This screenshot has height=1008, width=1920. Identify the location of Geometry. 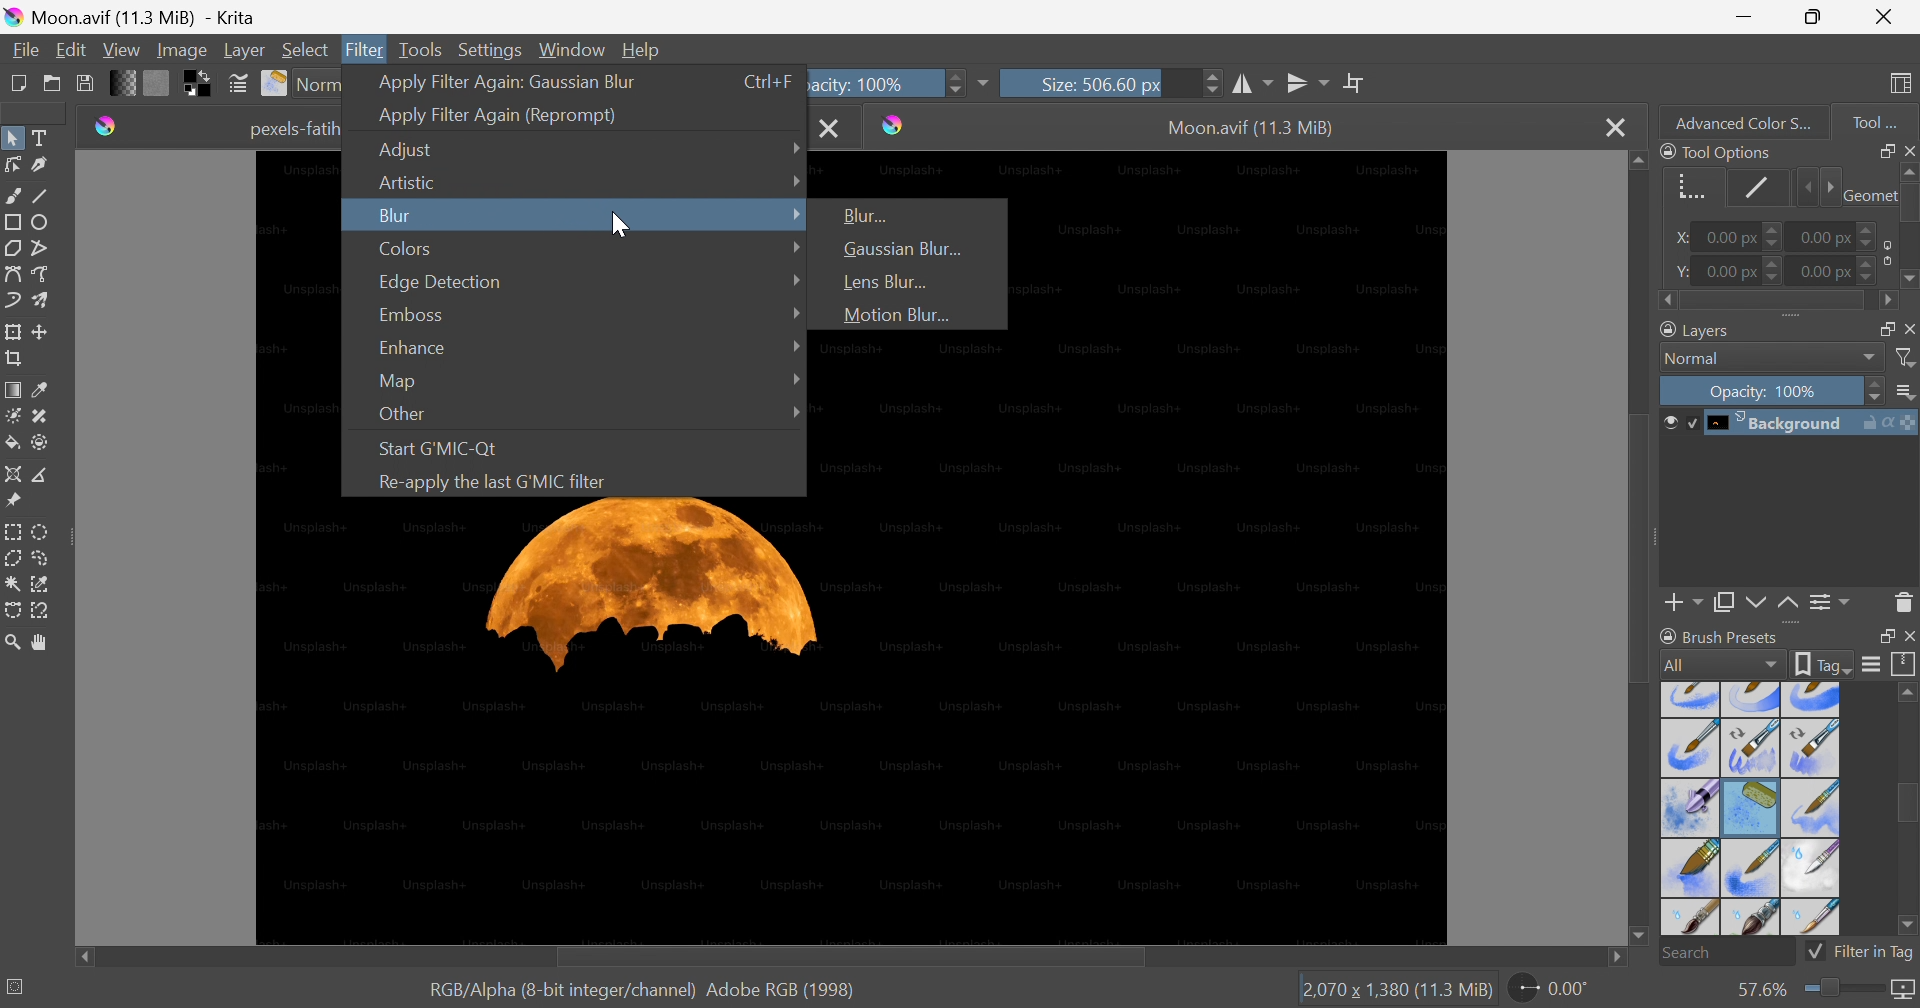
(1690, 191).